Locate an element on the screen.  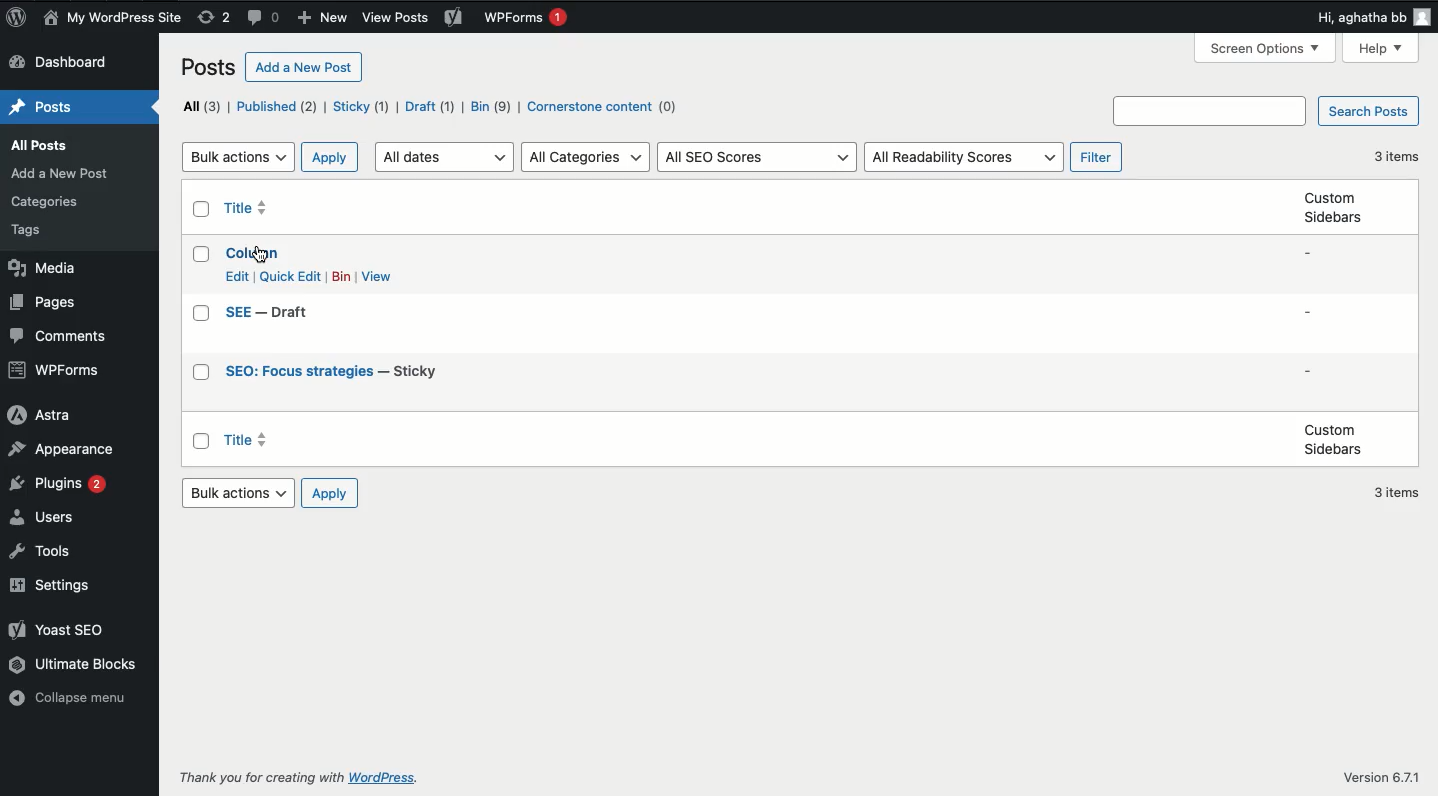
Posts is located at coordinates (44, 145).